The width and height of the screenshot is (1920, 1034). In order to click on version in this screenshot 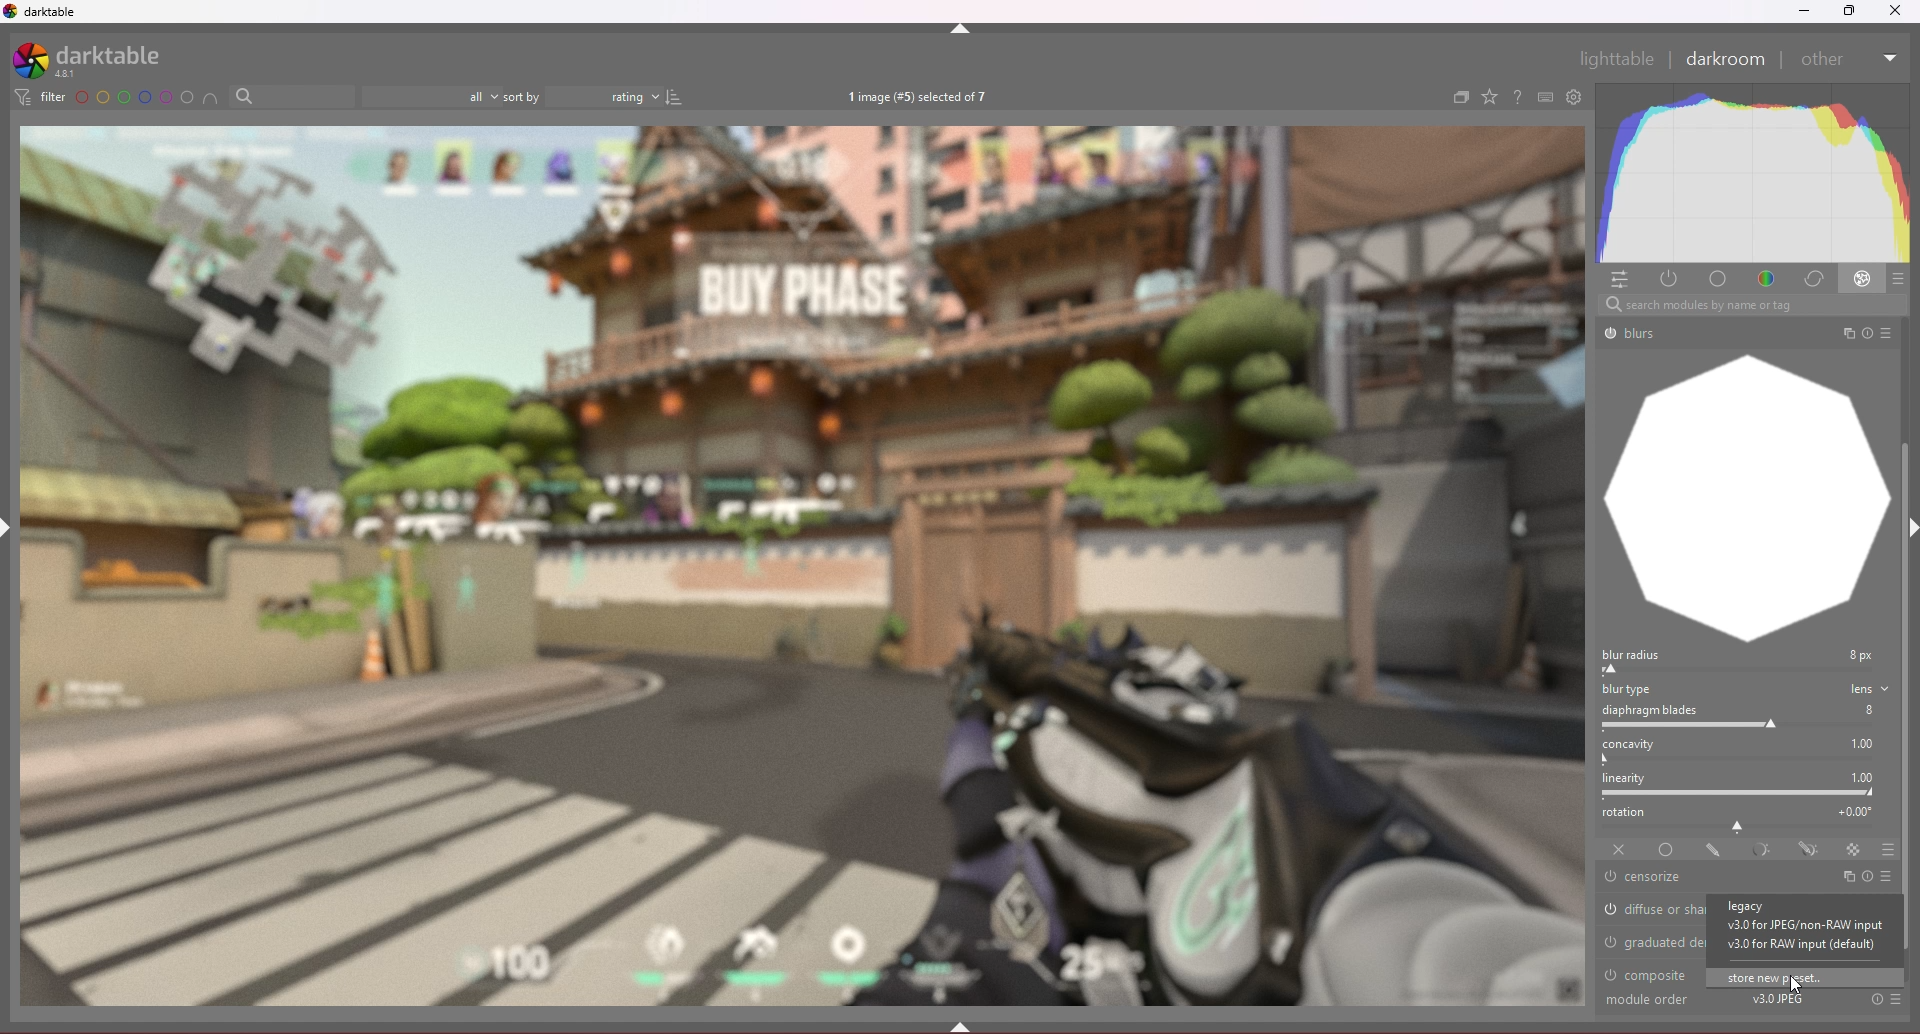, I will do `click(1800, 926)`.